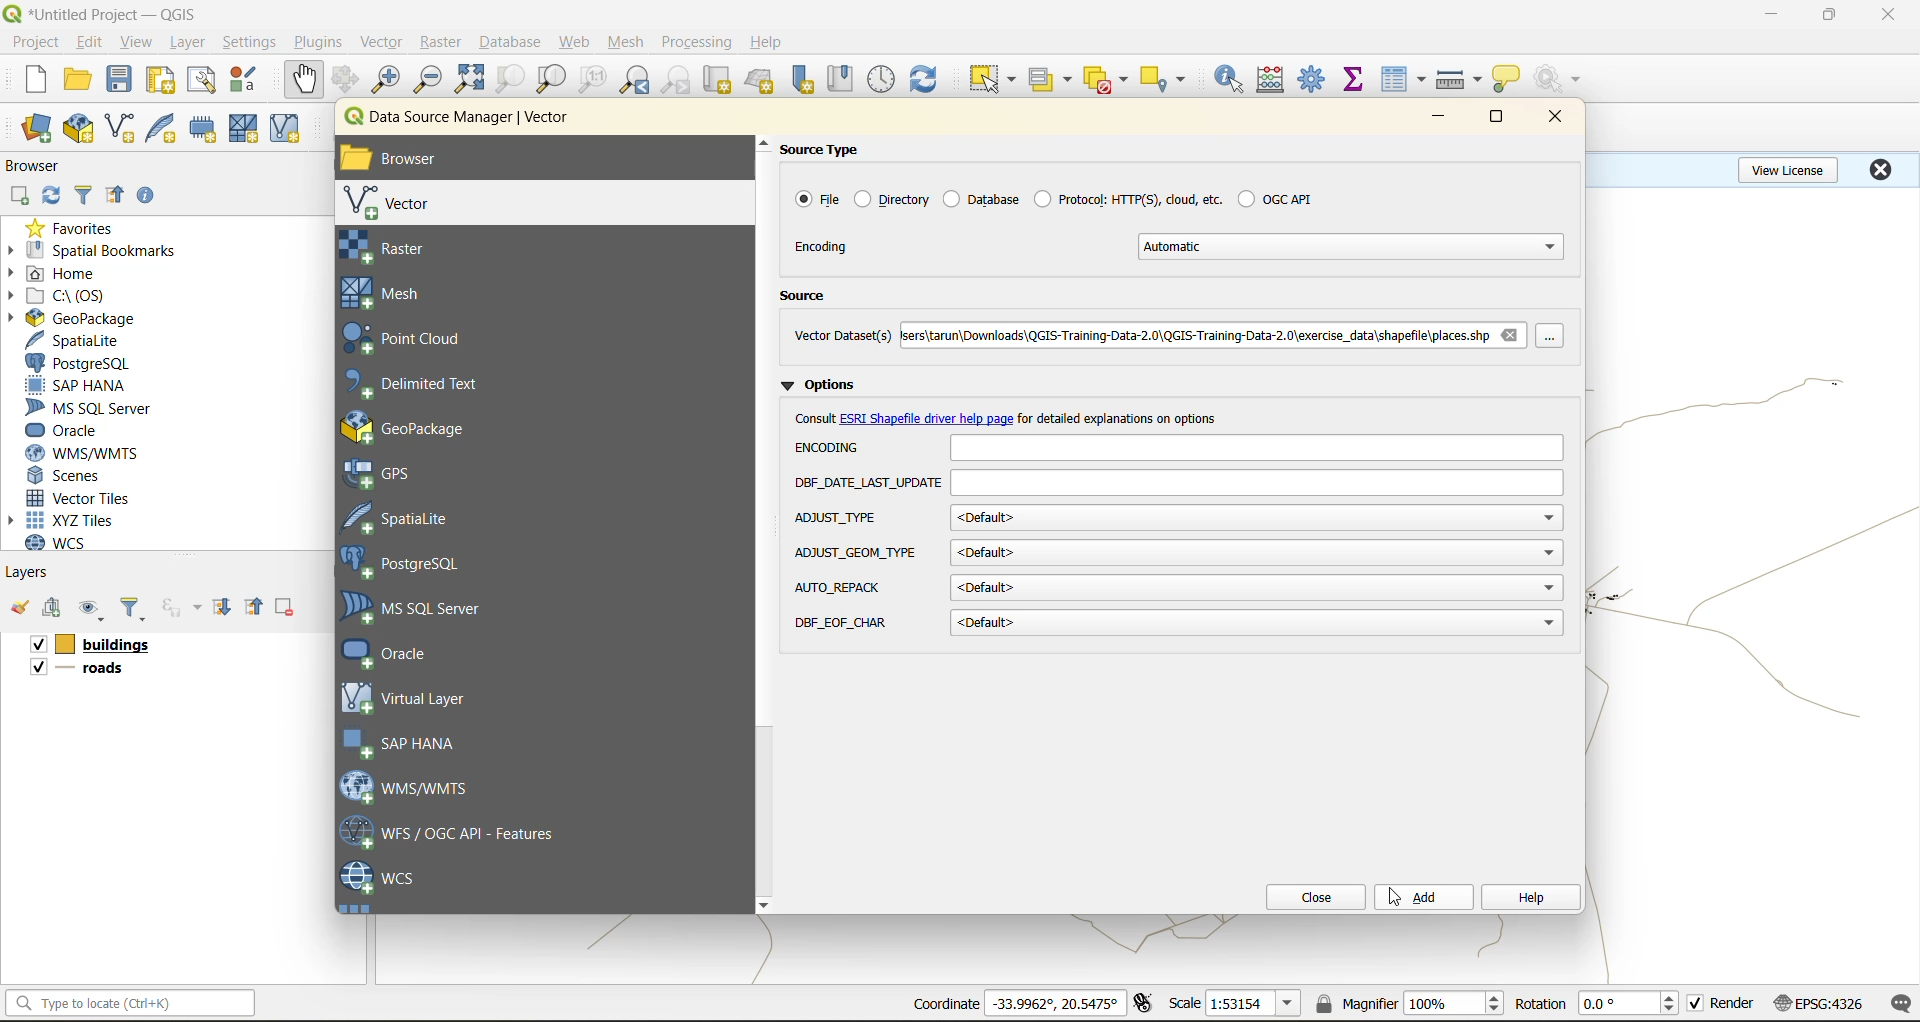  Describe the element at coordinates (882, 80) in the screenshot. I see `control panel` at that location.